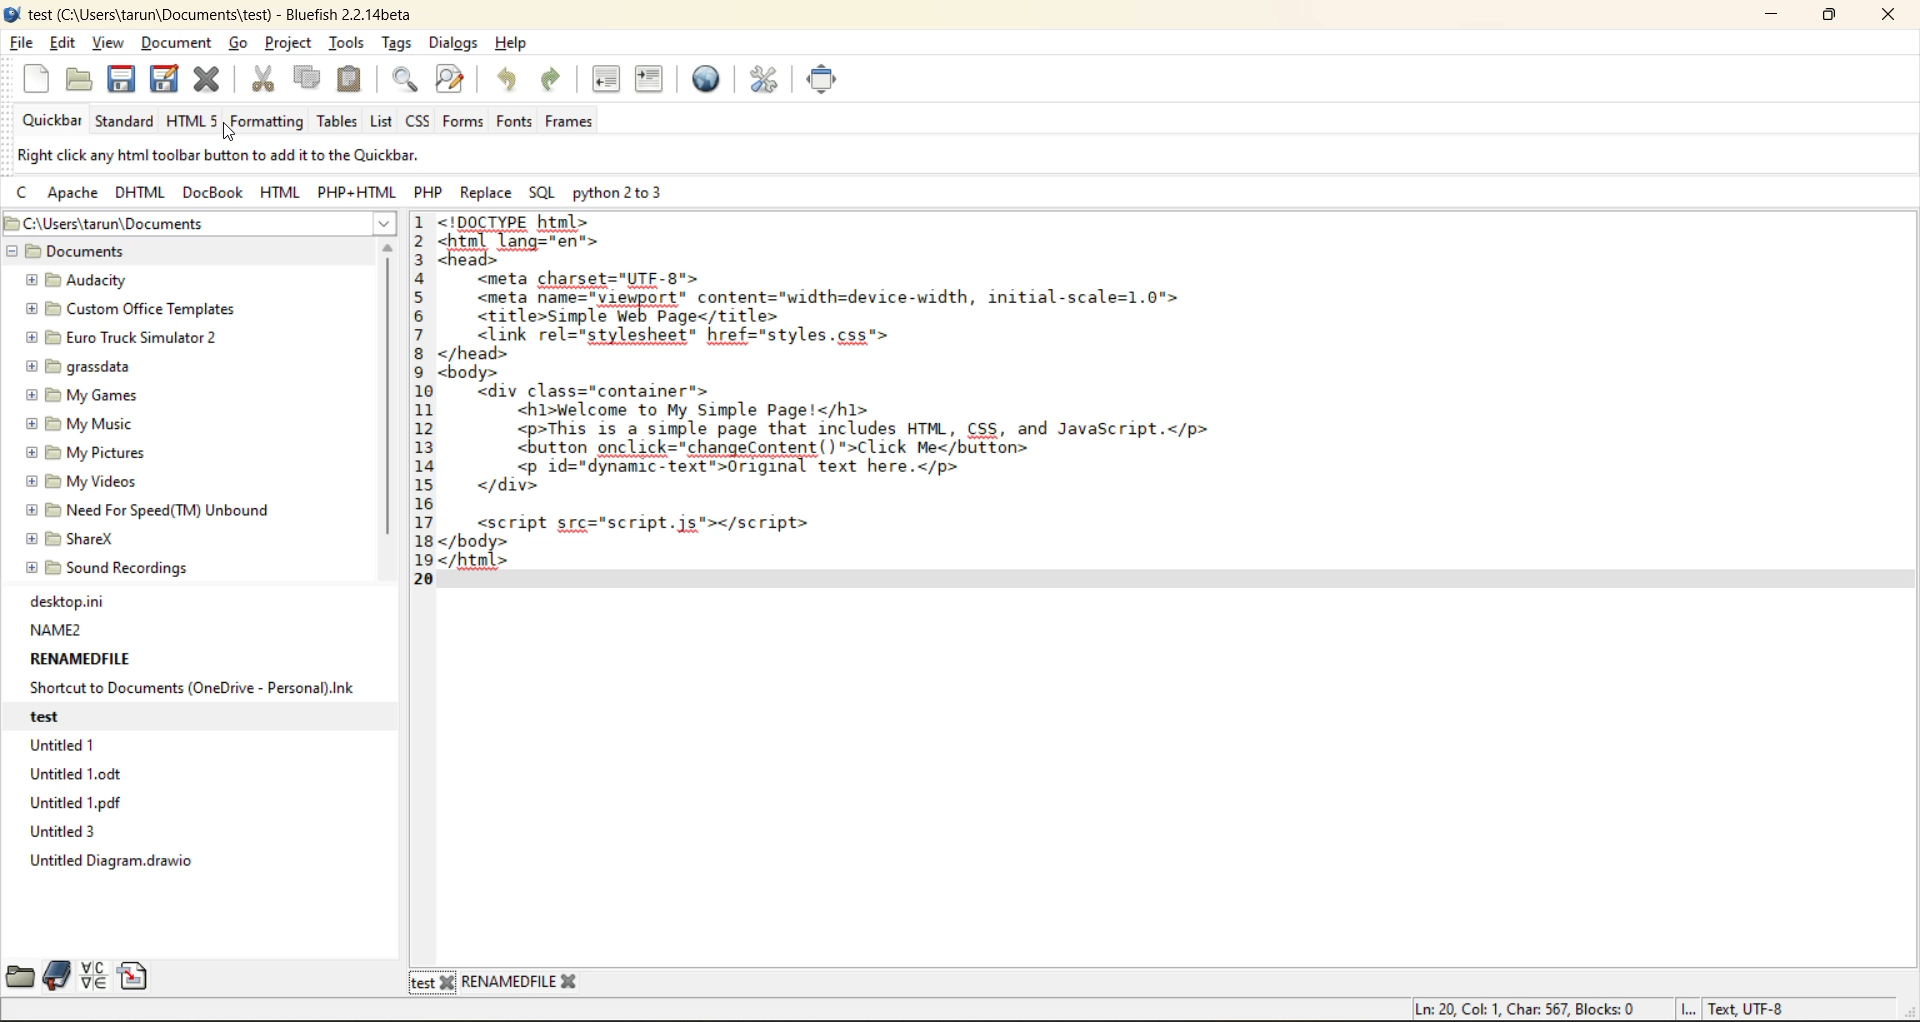 This screenshot has width=1920, height=1022. I want to click on view, so click(105, 45).